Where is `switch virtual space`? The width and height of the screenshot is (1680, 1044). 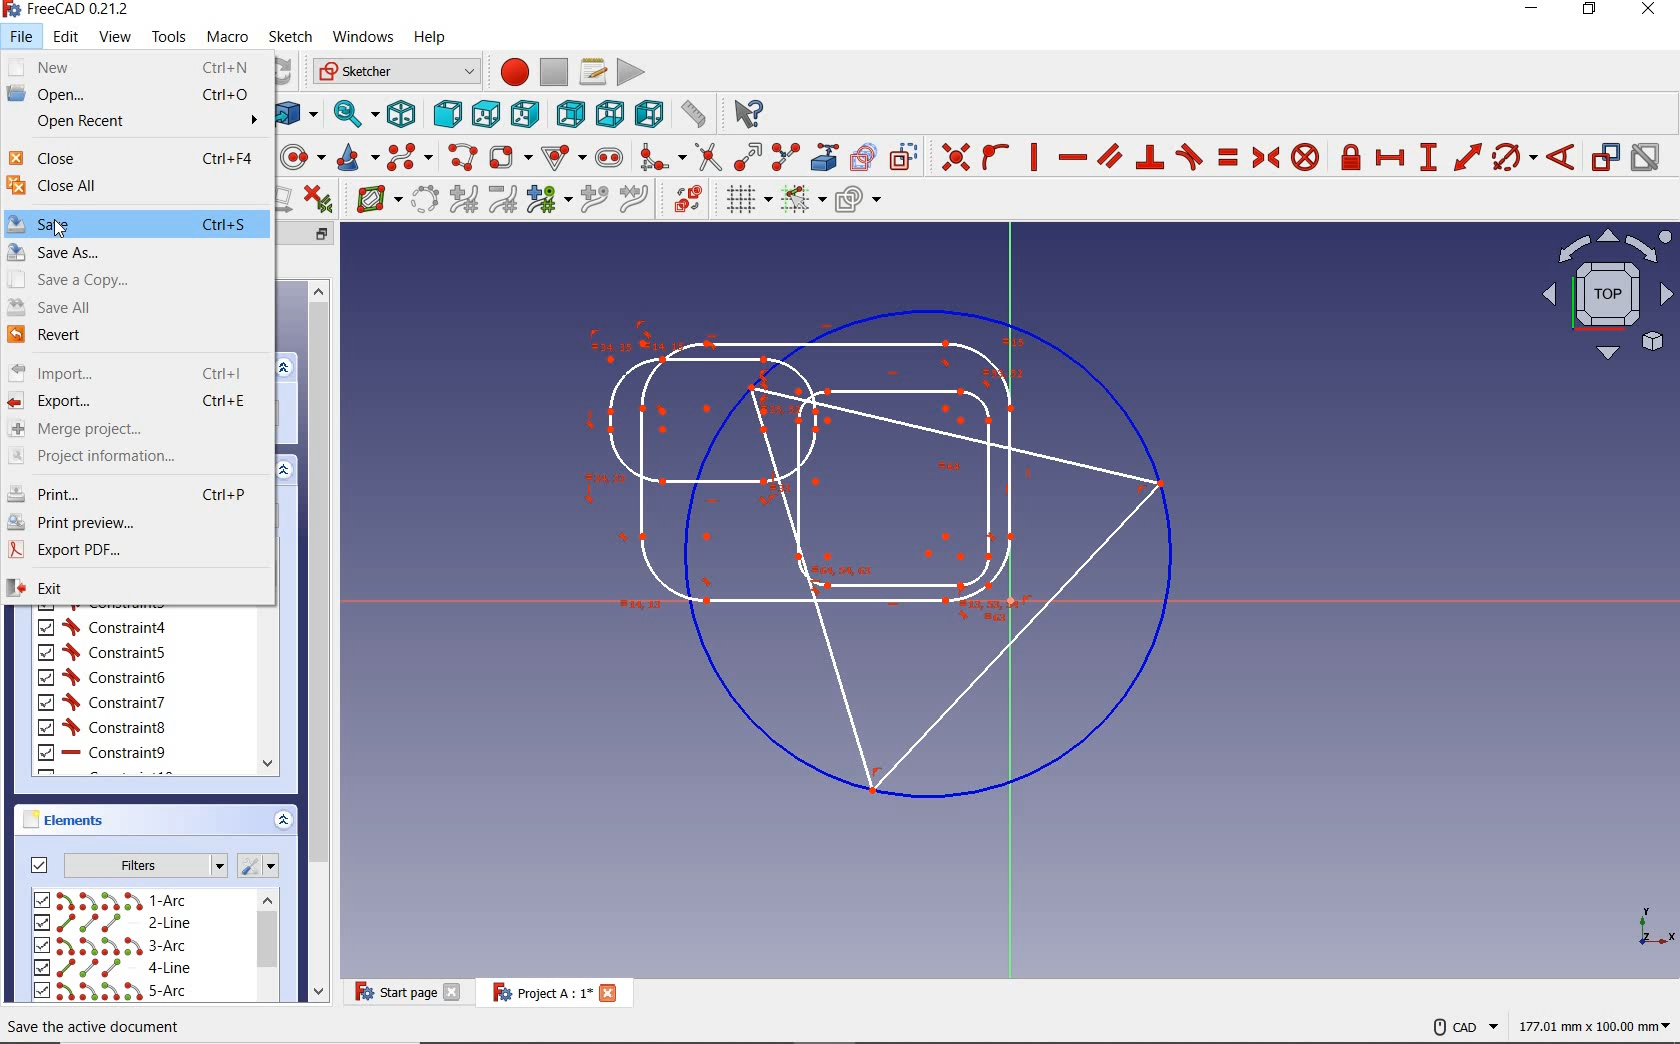 switch virtual space is located at coordinates (680, 199).